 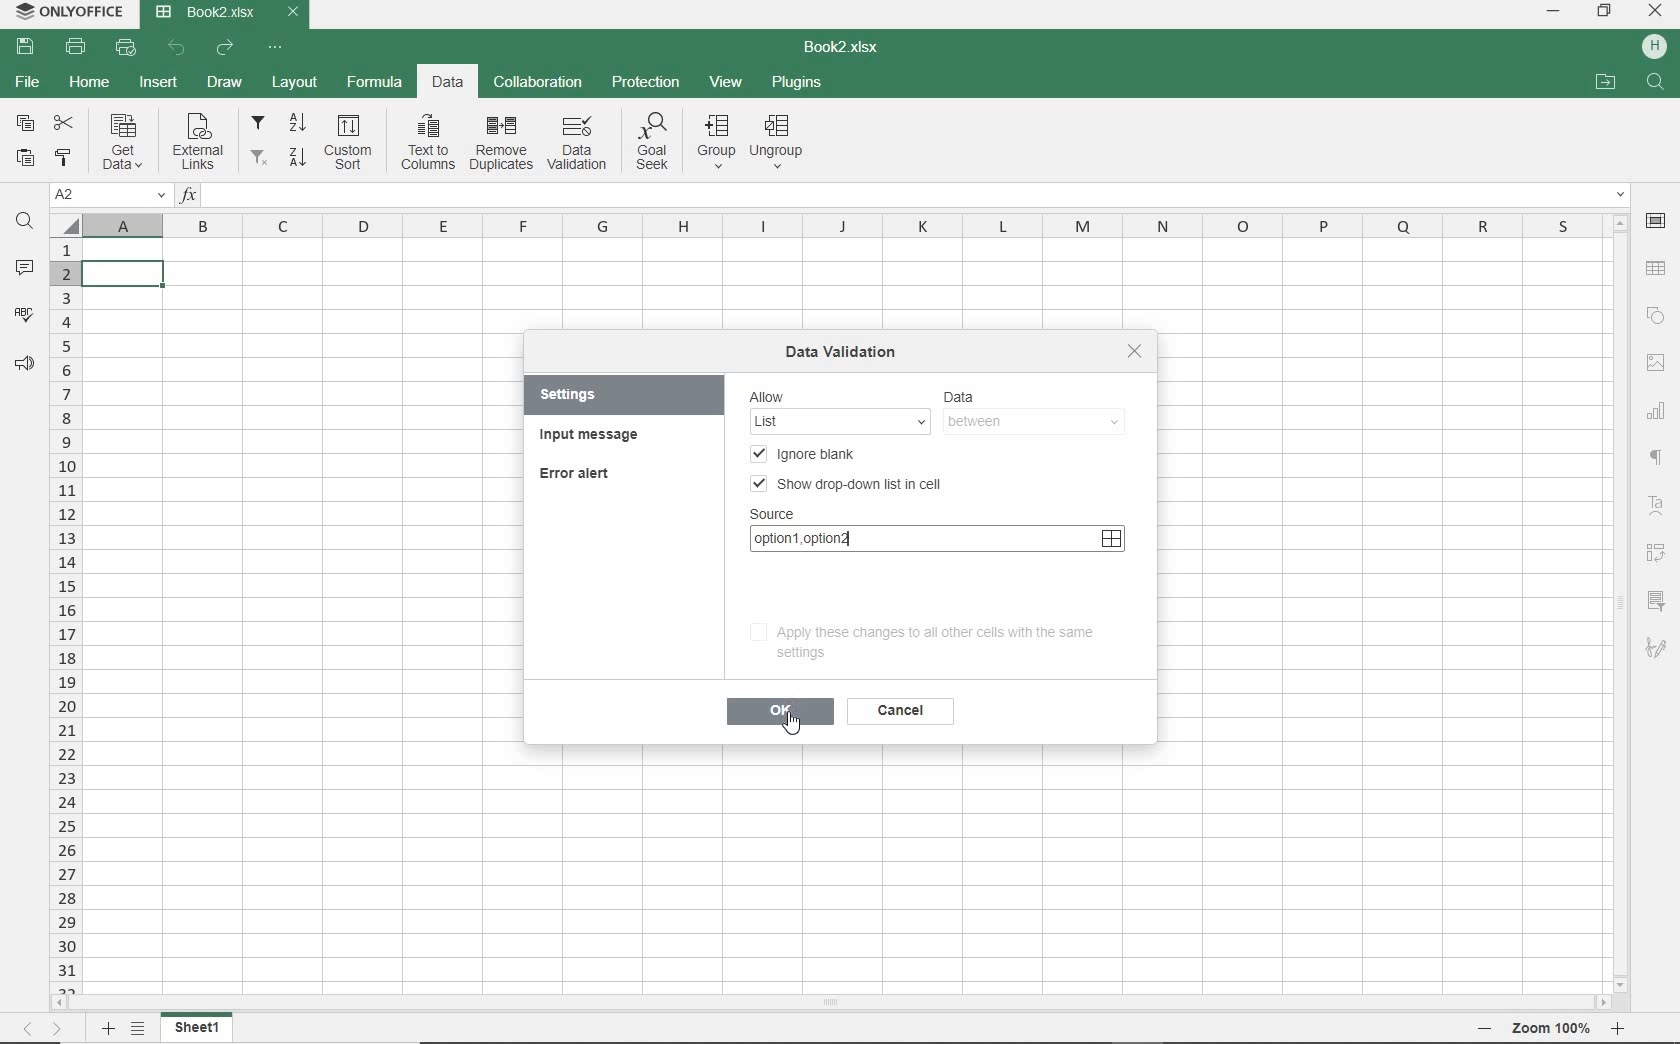 What do you see at coordinates (64, 611) in the screenshot?
I see `ROWS` at bounding box center [64, 611].